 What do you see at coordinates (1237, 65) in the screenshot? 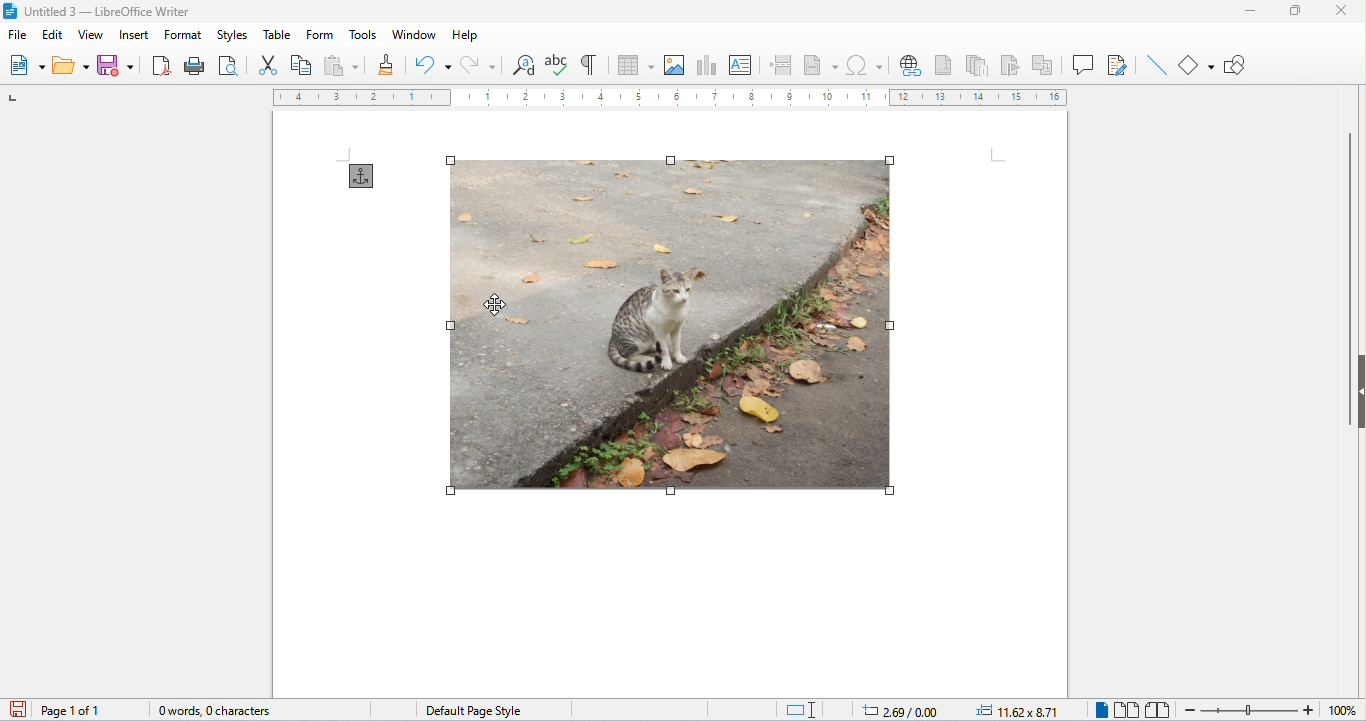
I see `show draw functions` at bounding box center [1237, 65].